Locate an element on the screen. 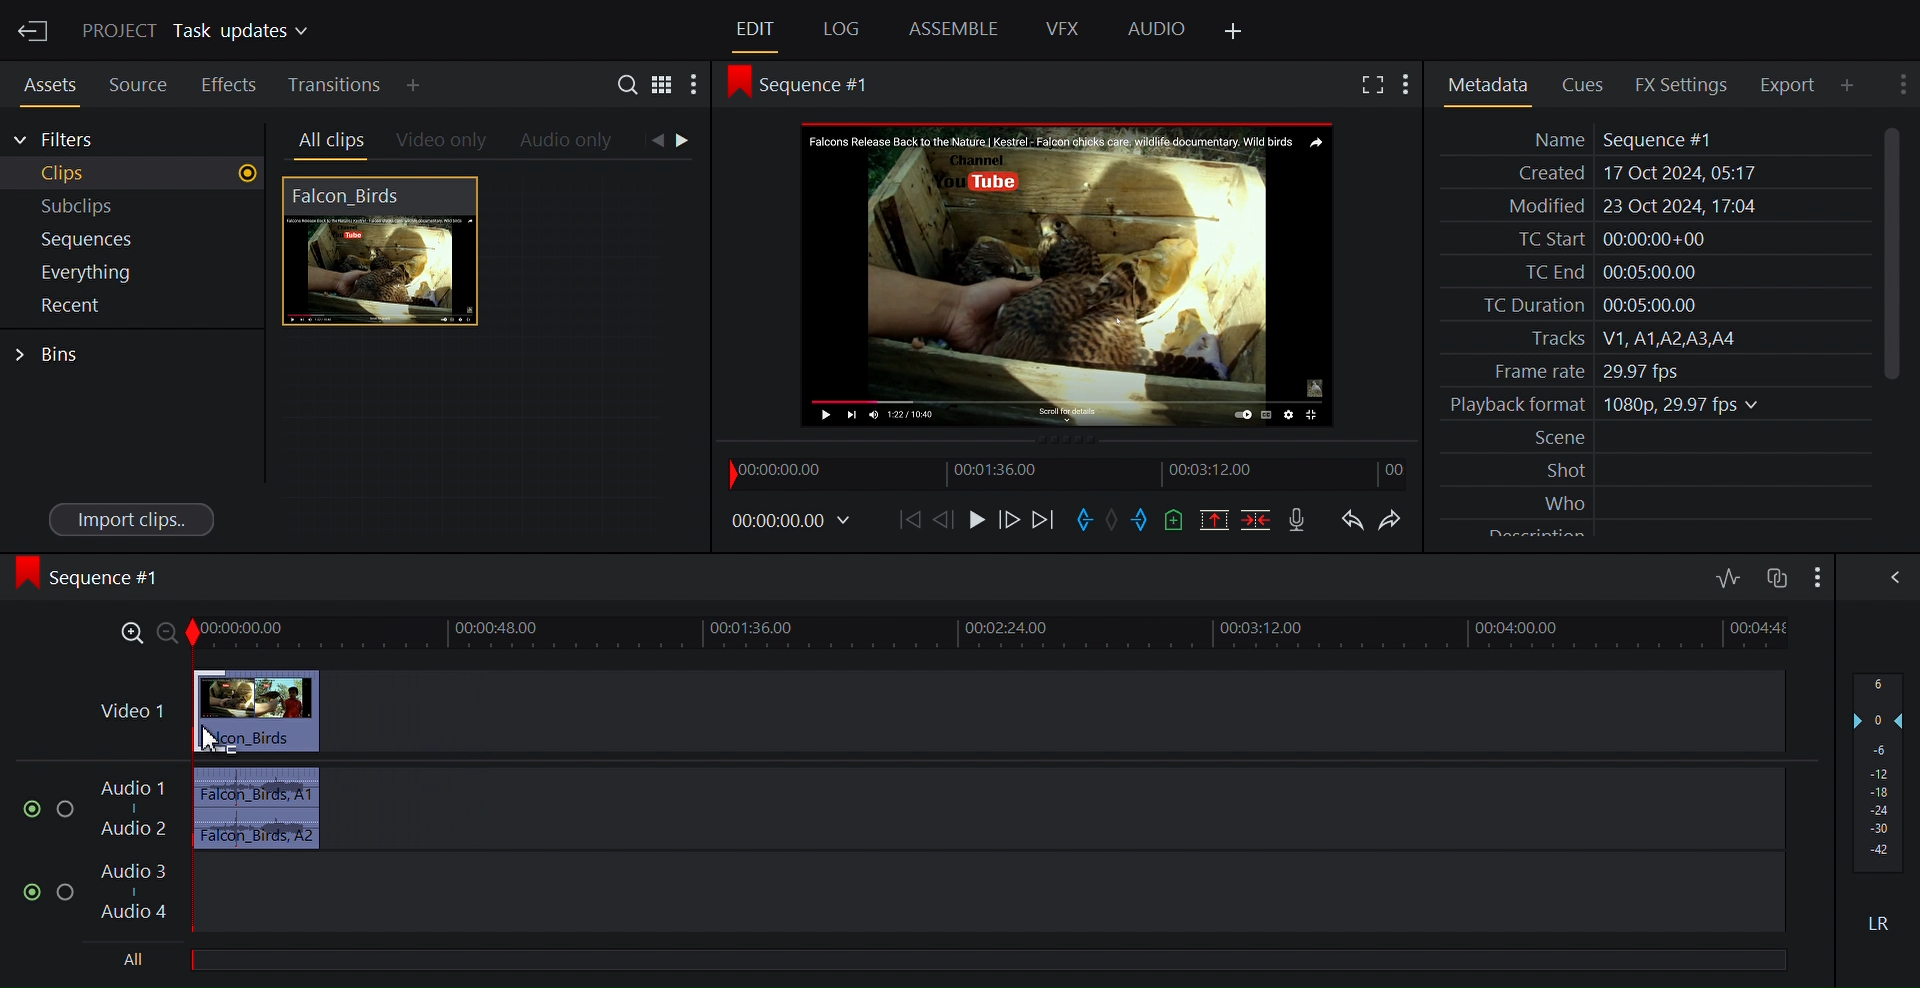 Image resolution: width=1920 pixels, height=988 pixels. Show Sequences in the current project is located at coordinates (133, 240).